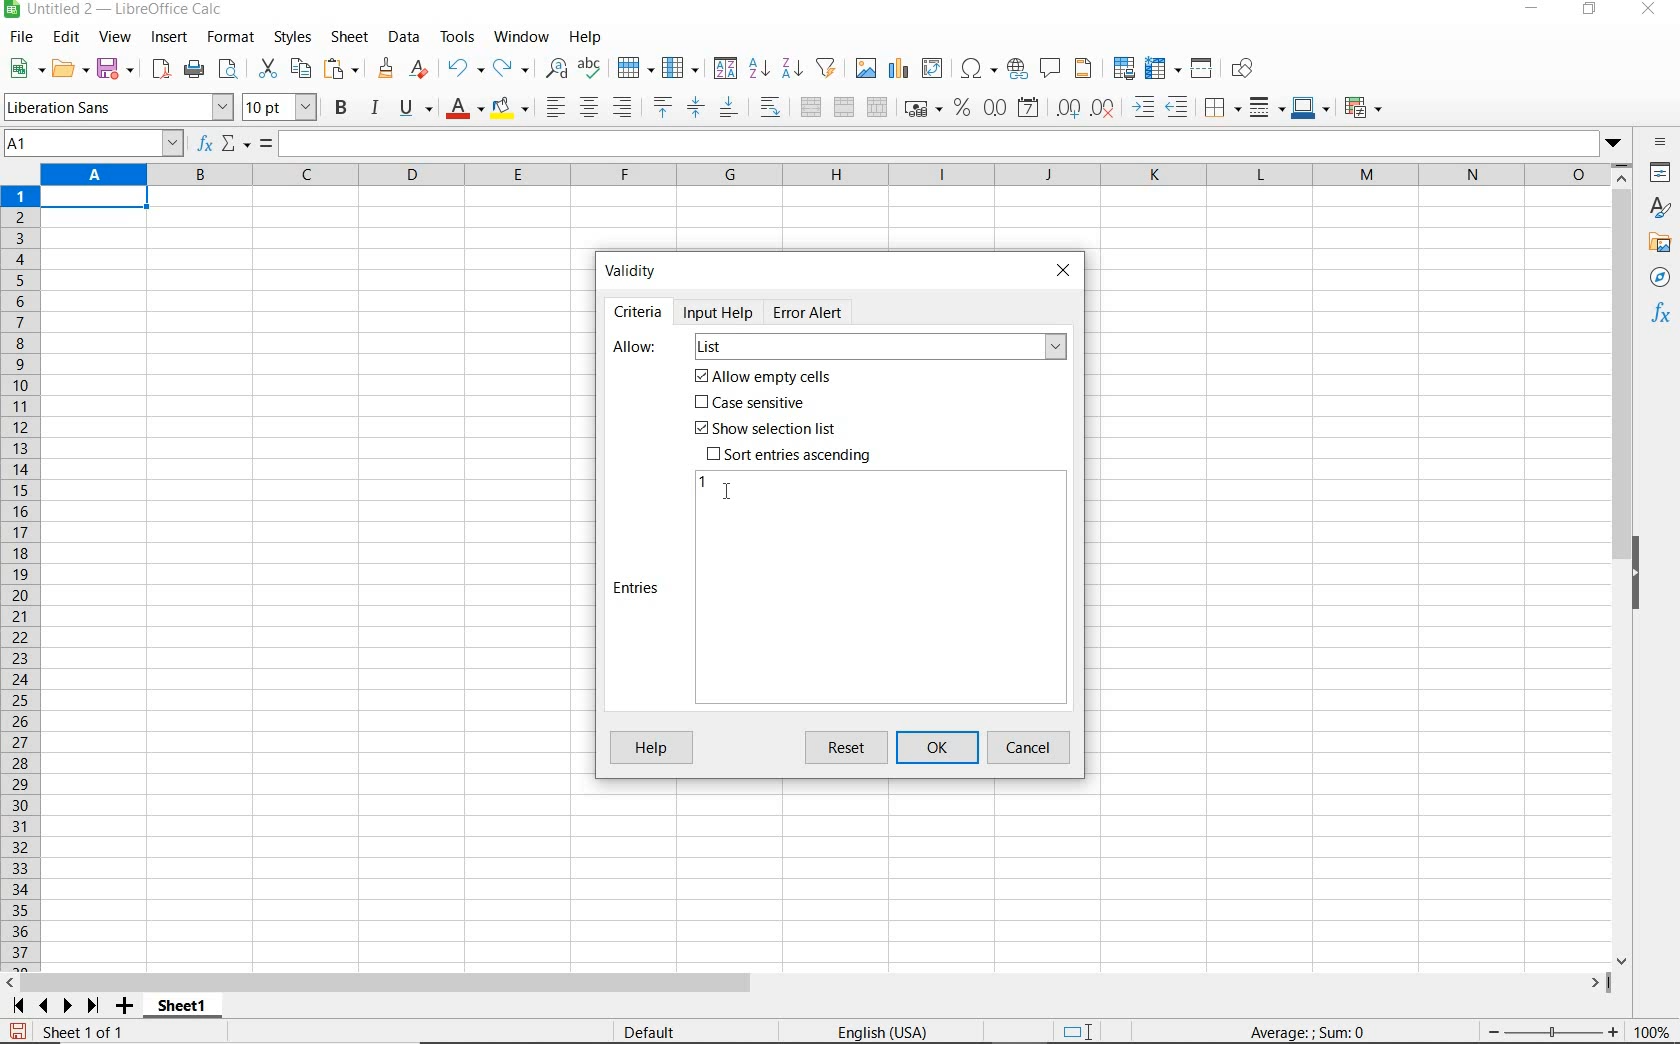 Image resolution: width=1680 pixels, height=1044 pixels. What do you see at coordinates (194, 68) in the screenshot?
I see `print` at bounding box center [194, 68].